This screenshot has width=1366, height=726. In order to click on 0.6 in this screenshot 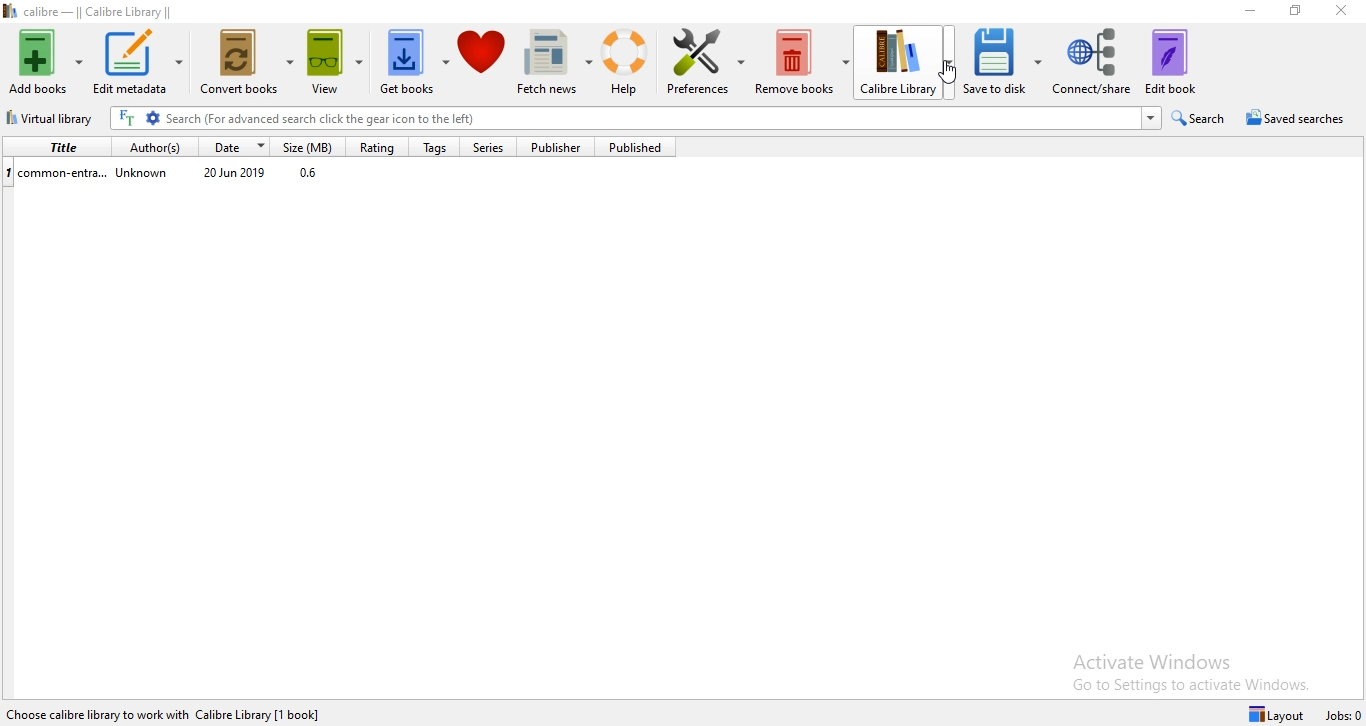, I will do `click(313, 175)`.